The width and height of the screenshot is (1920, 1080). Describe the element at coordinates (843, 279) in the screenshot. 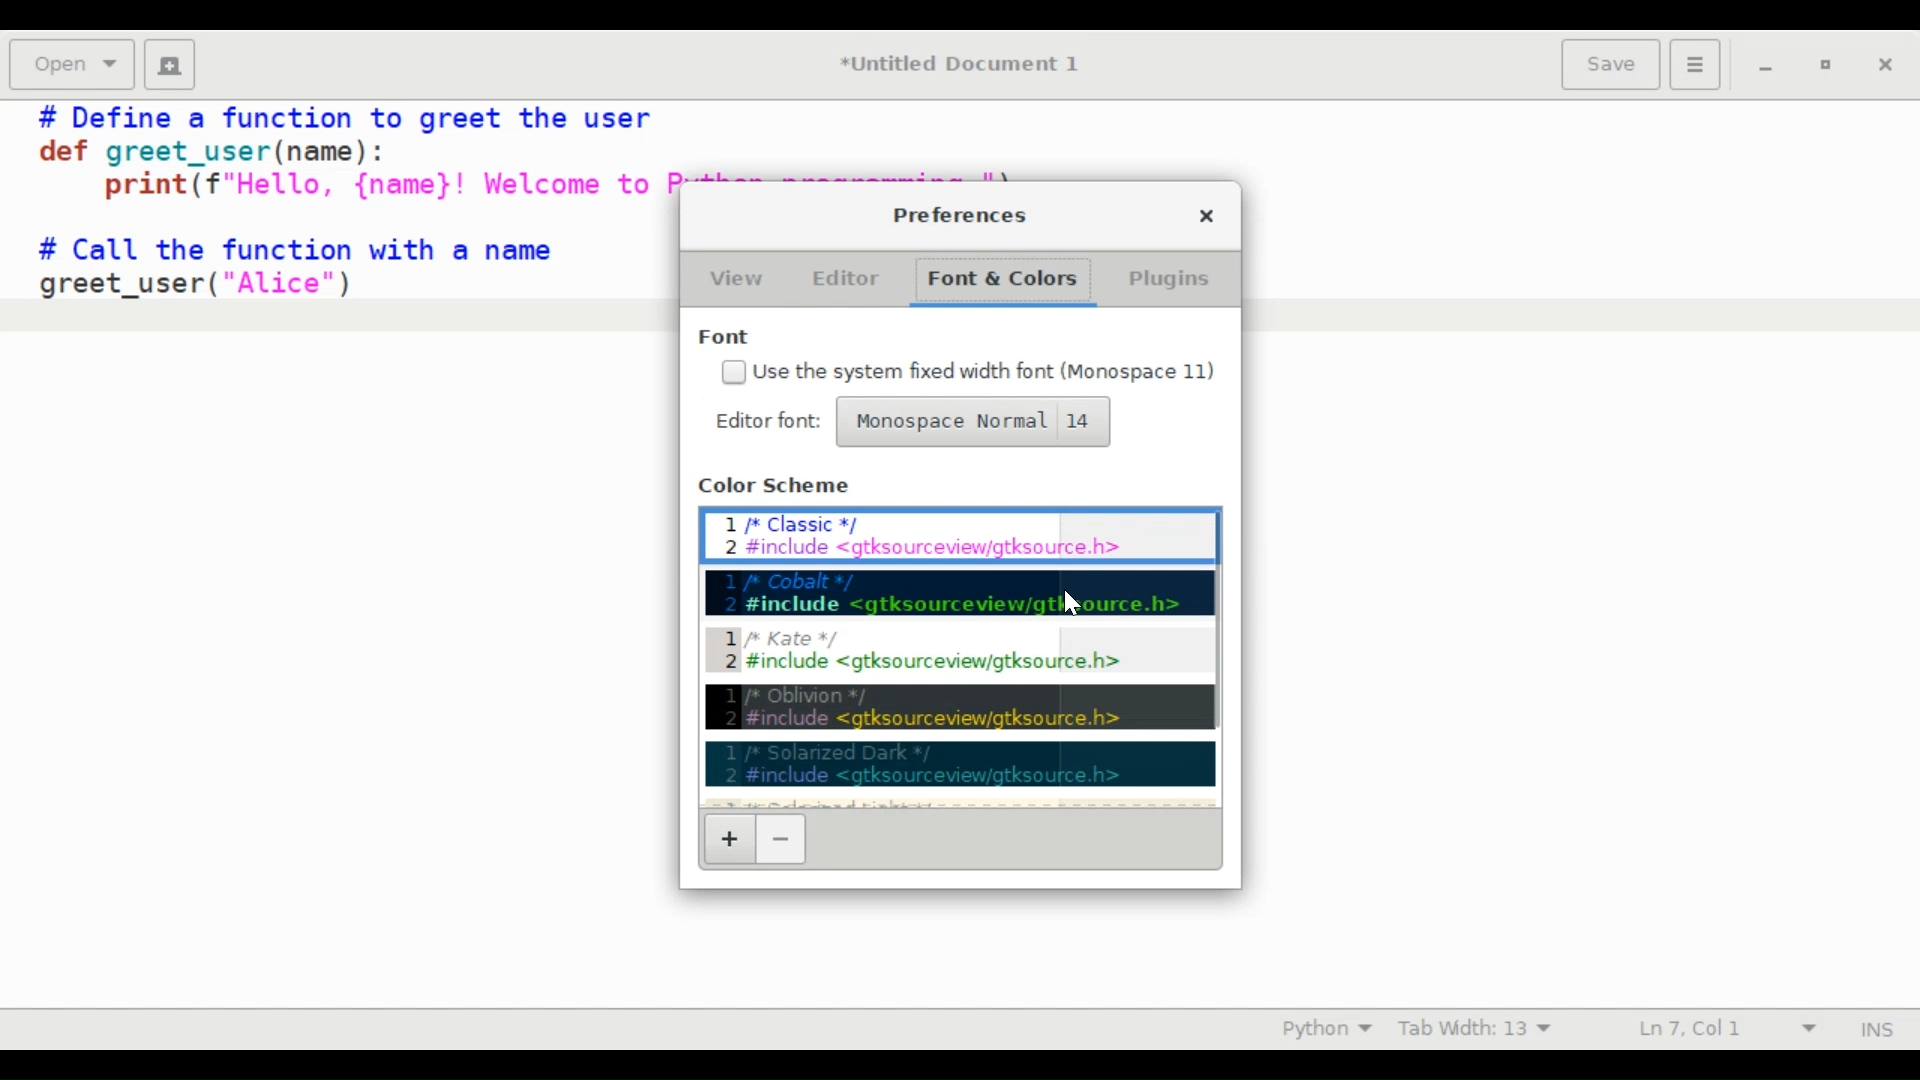

I see `Editor ` at that location.